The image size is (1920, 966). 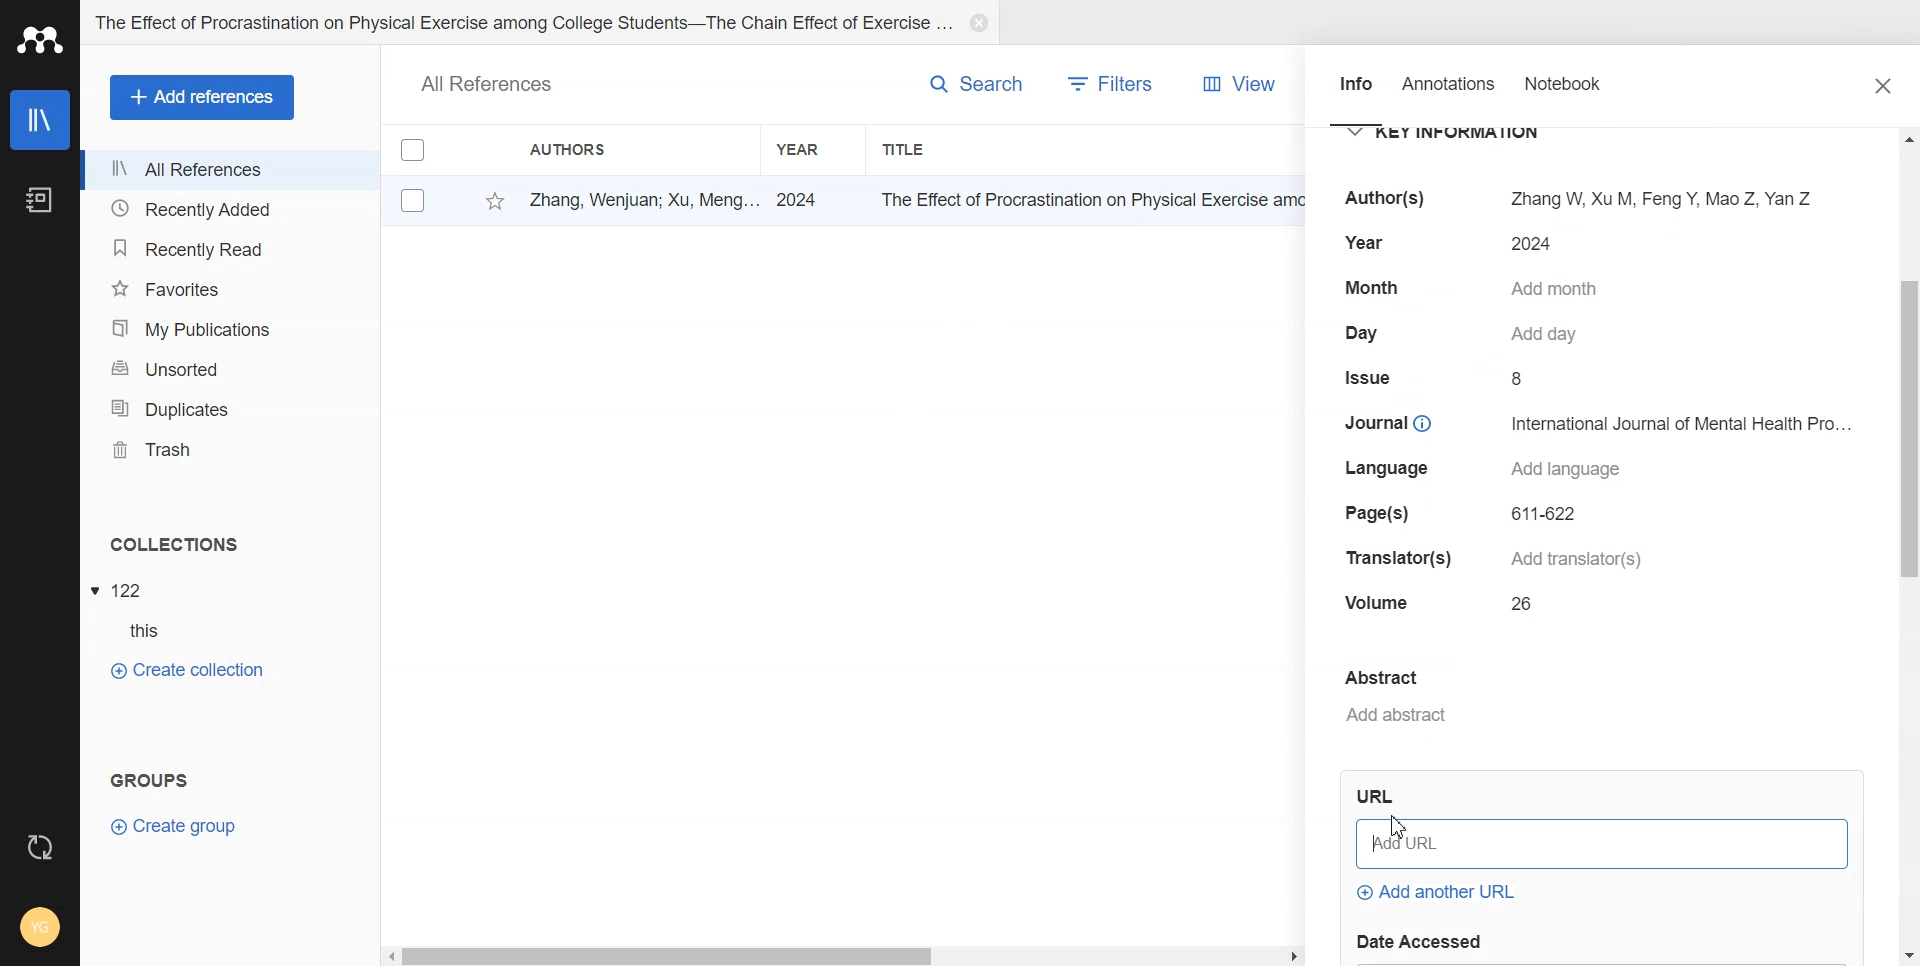 I want to click on Notebook, so click(x=1579, y=92).